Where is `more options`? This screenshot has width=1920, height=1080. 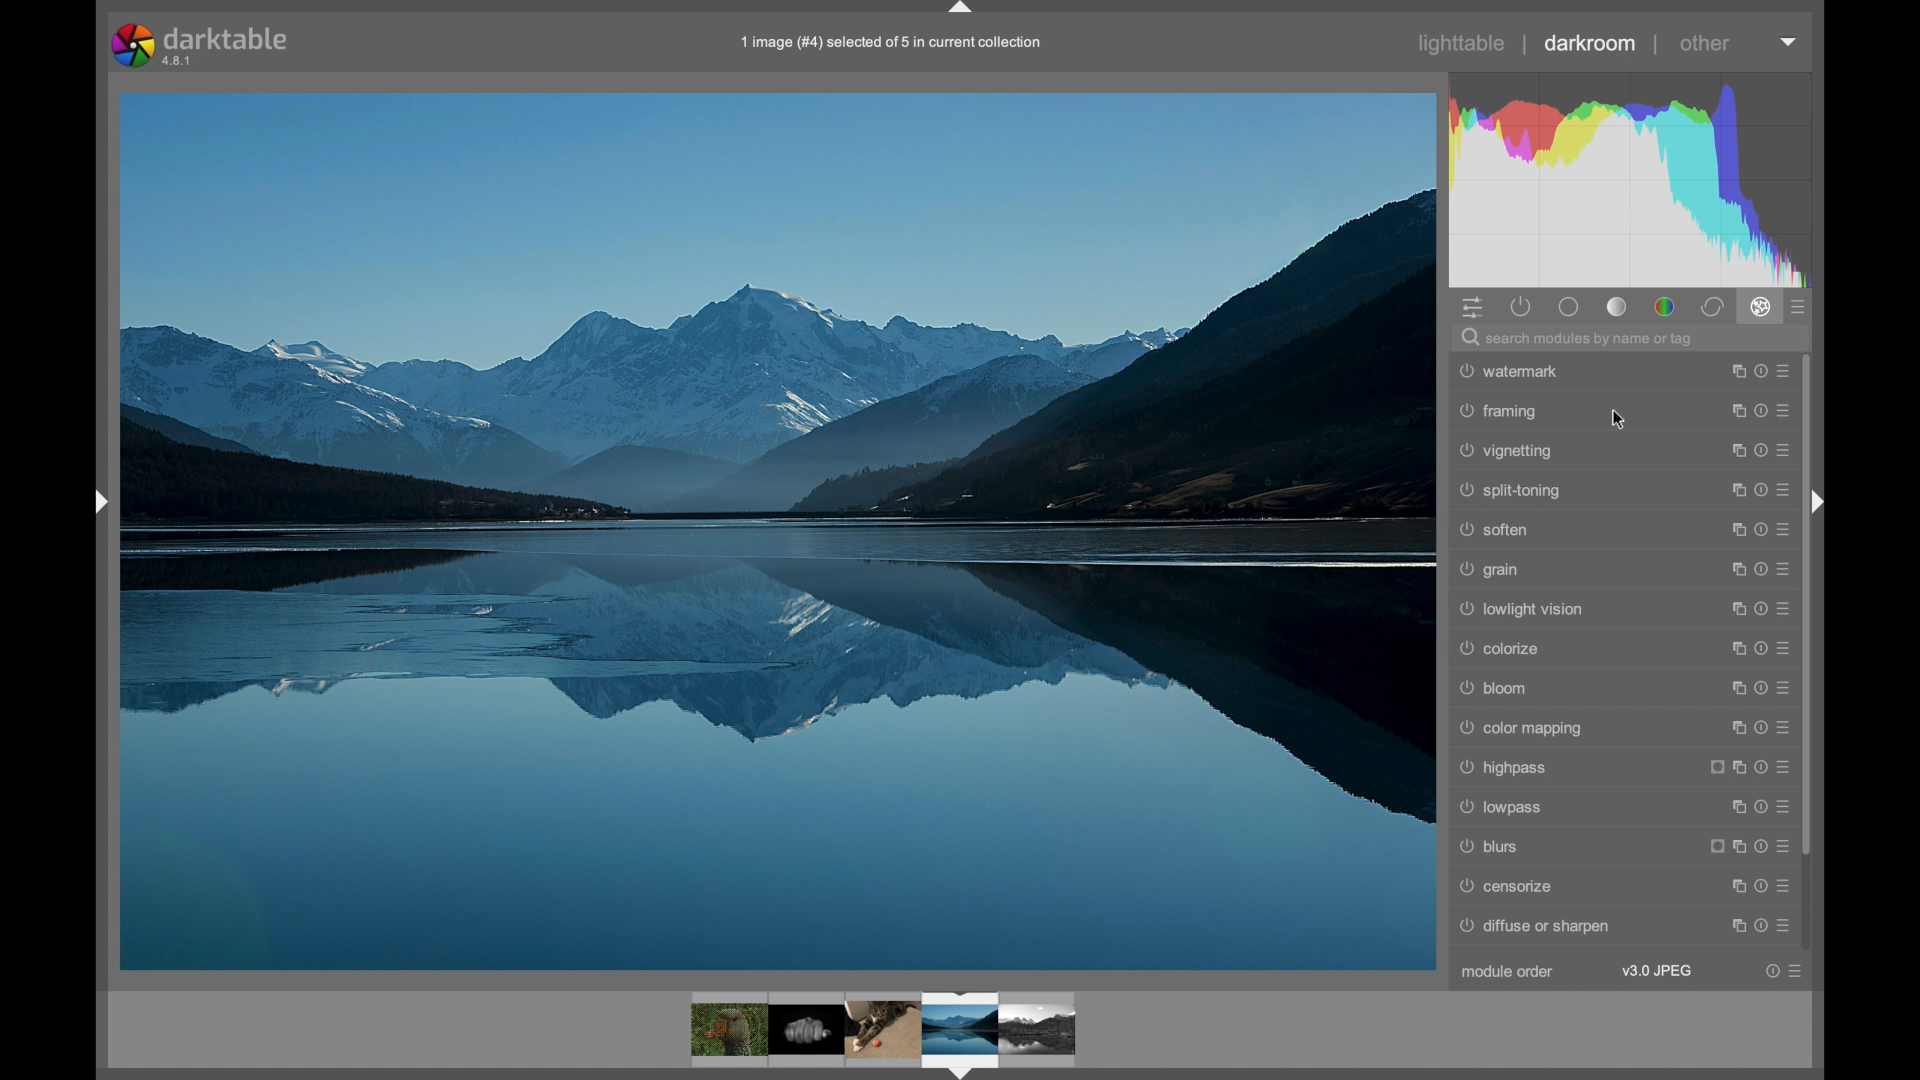
more options is located at coordinates (1763, 411).